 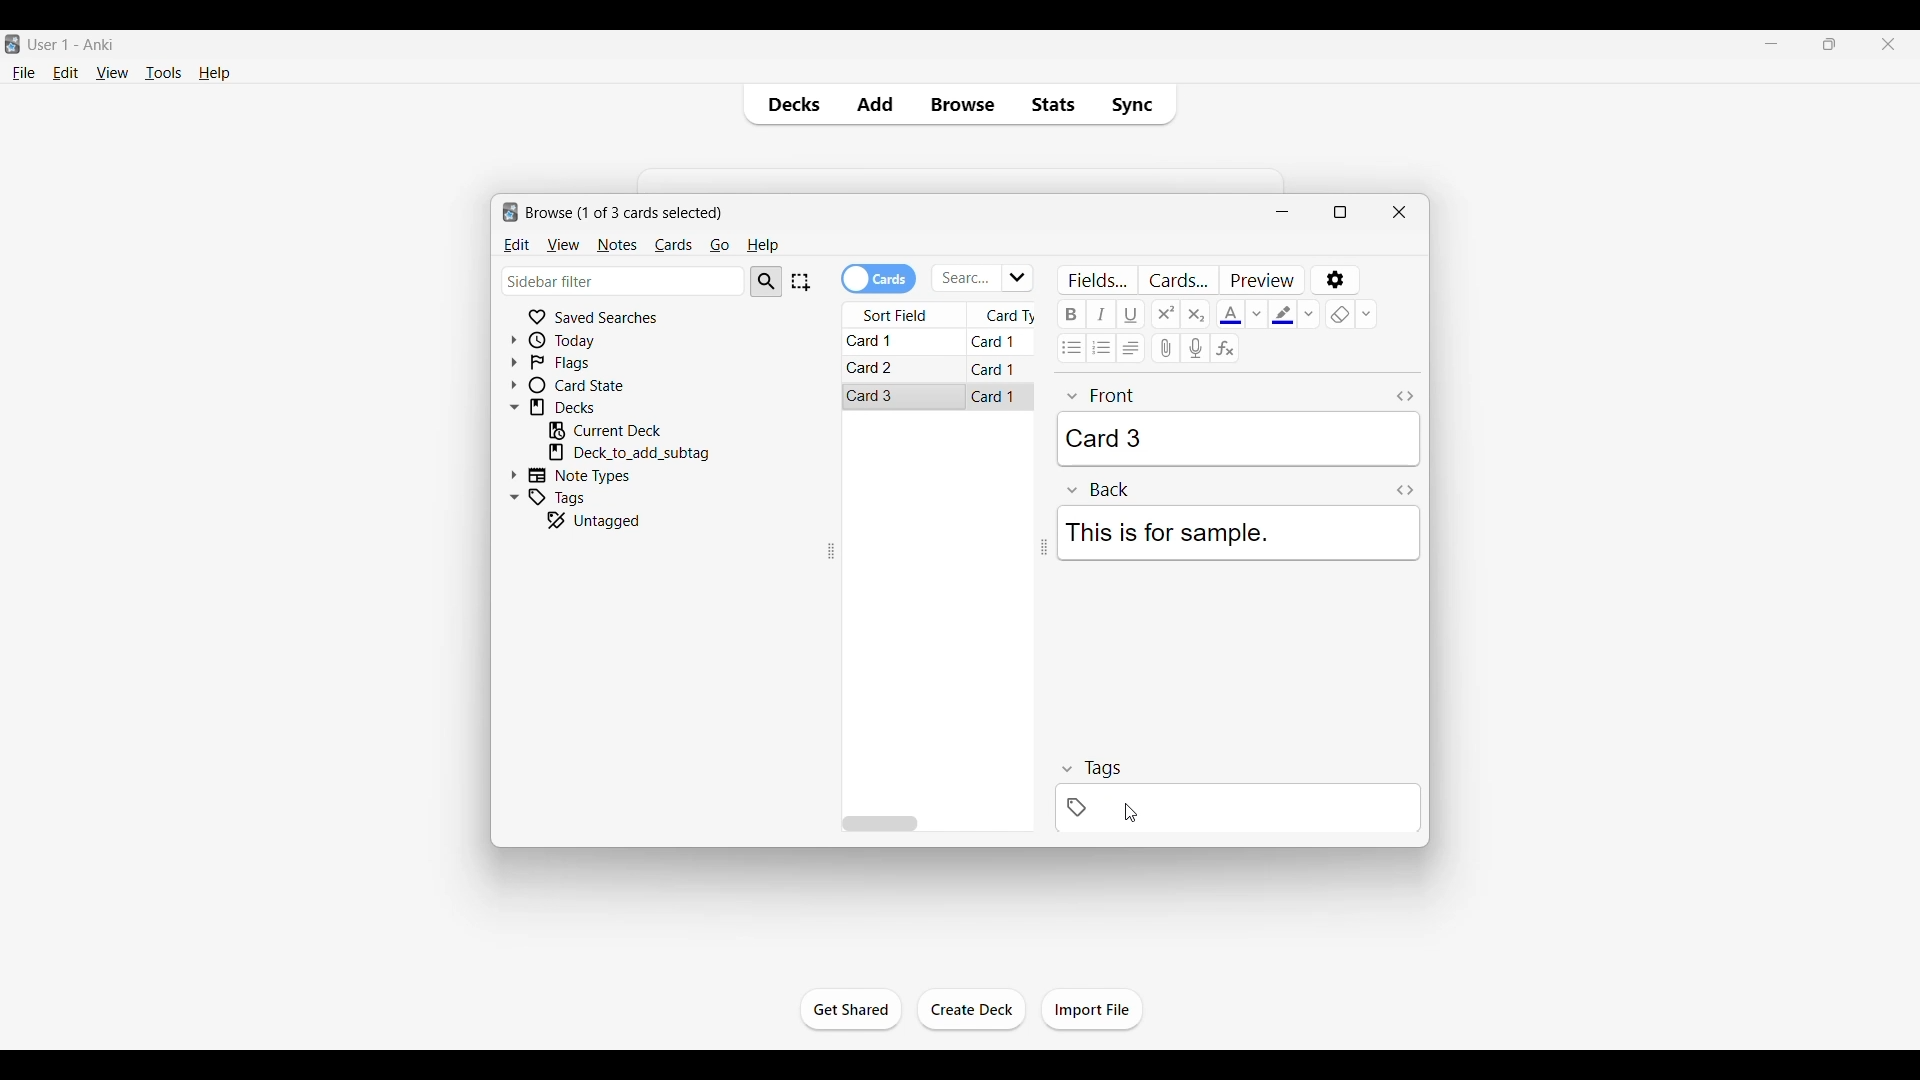 What do you see at coordinates (1130, 814) in the screenshot?
I see `cursor` at bounding box center [1130, 814].